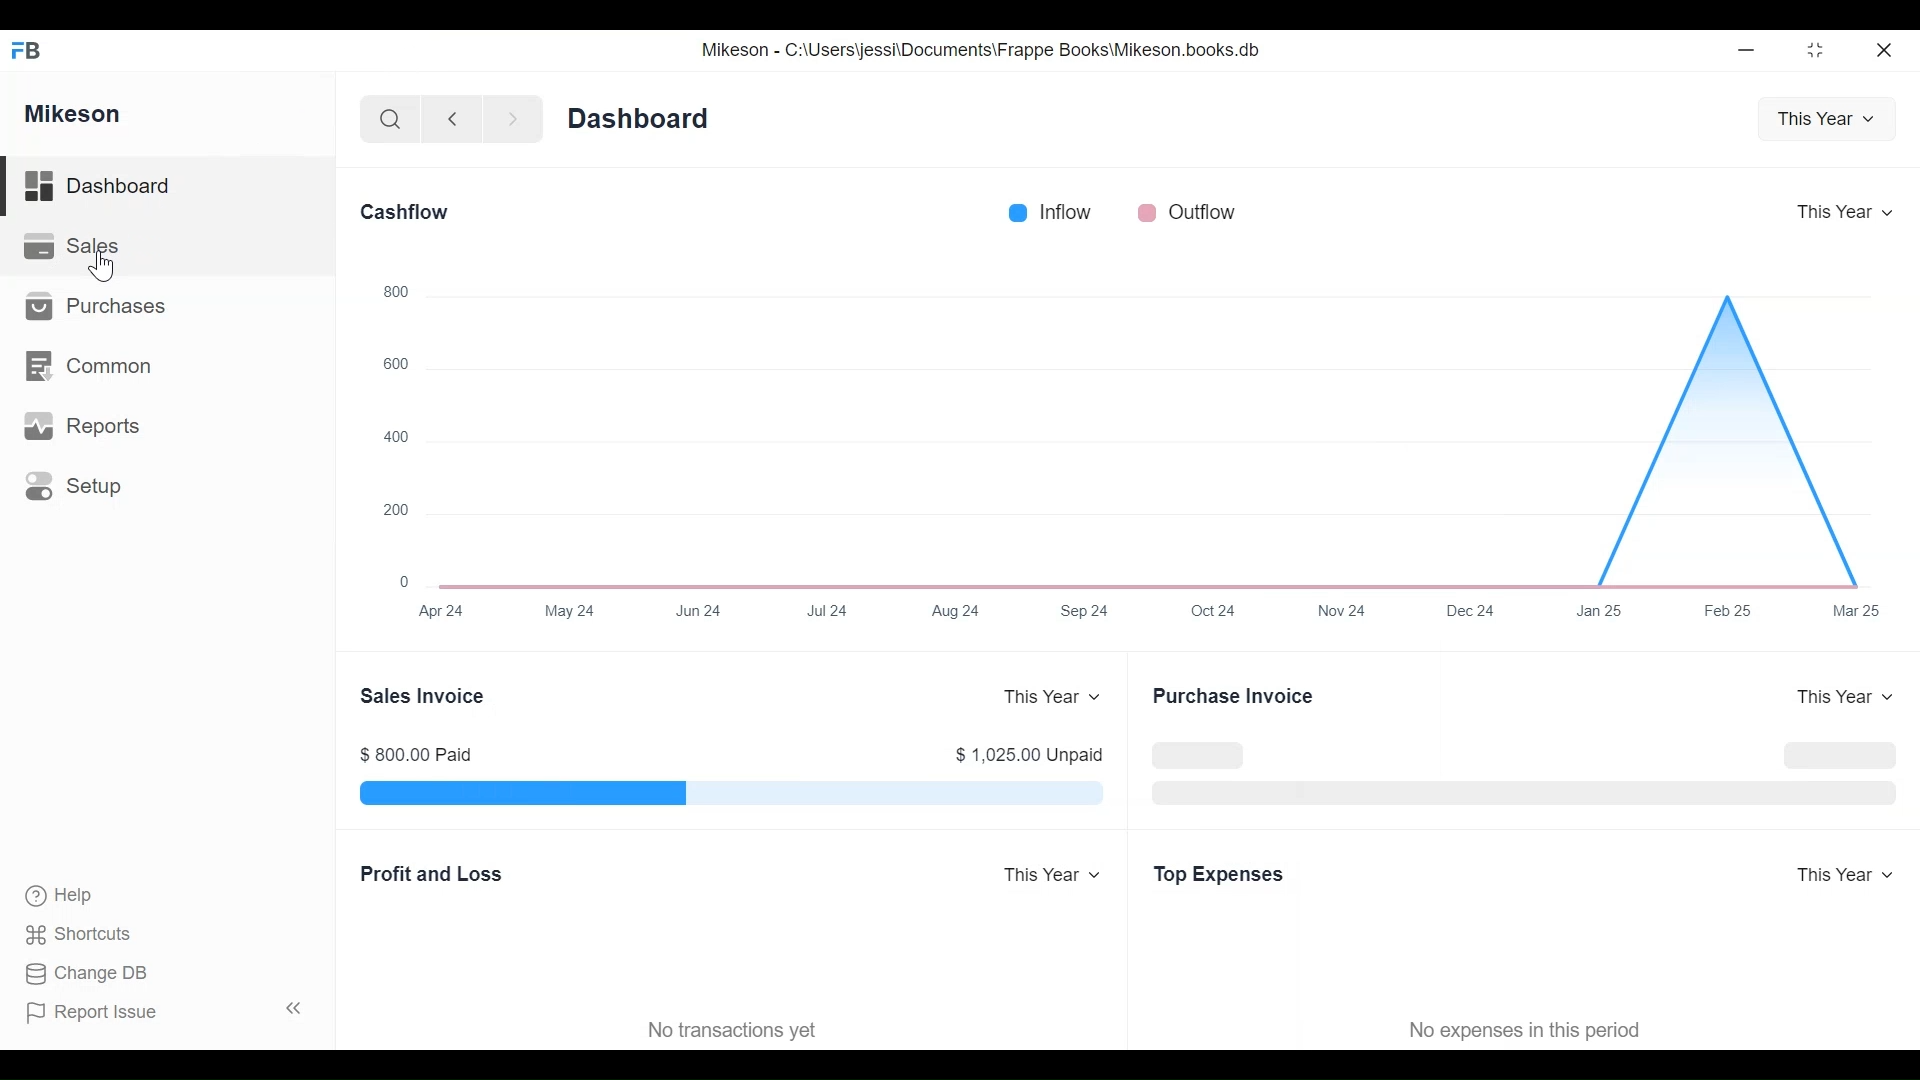  I want to click on Minimize, so click(1746, 53).